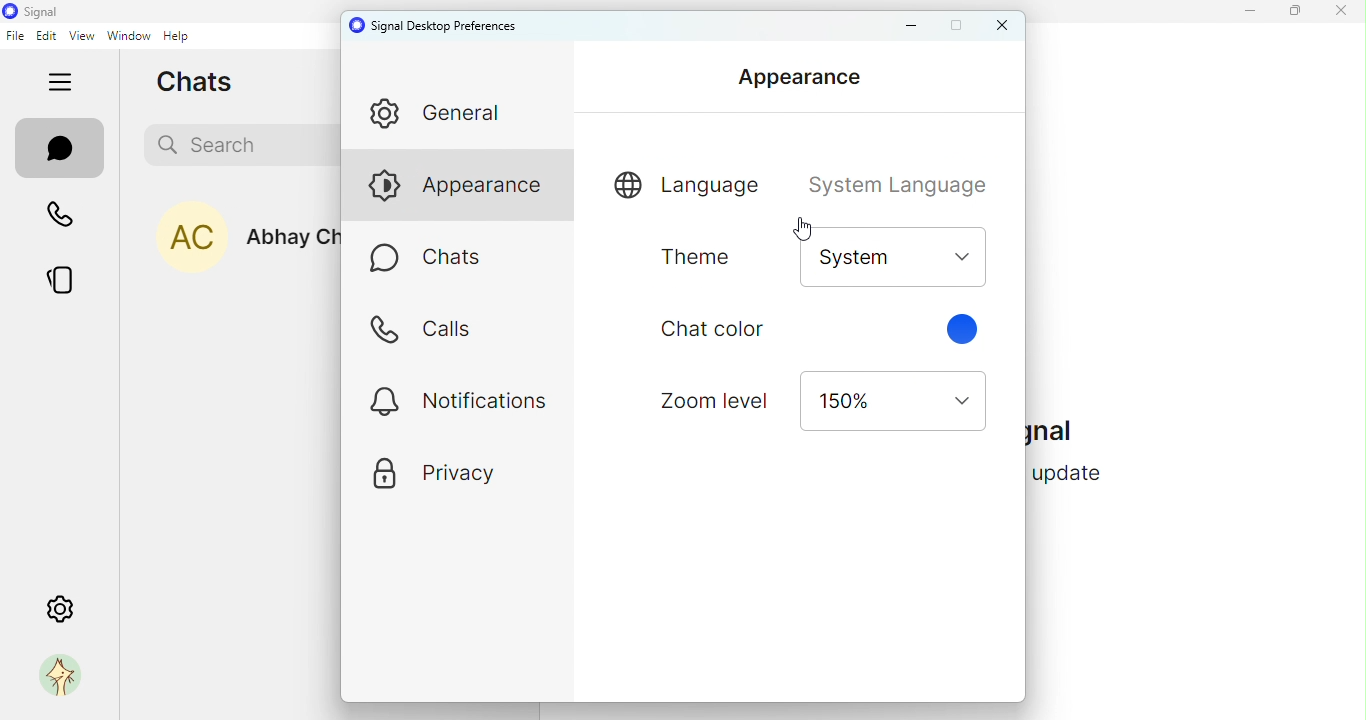 The width and height of the screenshot is (1366, 720). Describe the element at coordinates (127, 38) in the screenshot. I see `window` at that location.